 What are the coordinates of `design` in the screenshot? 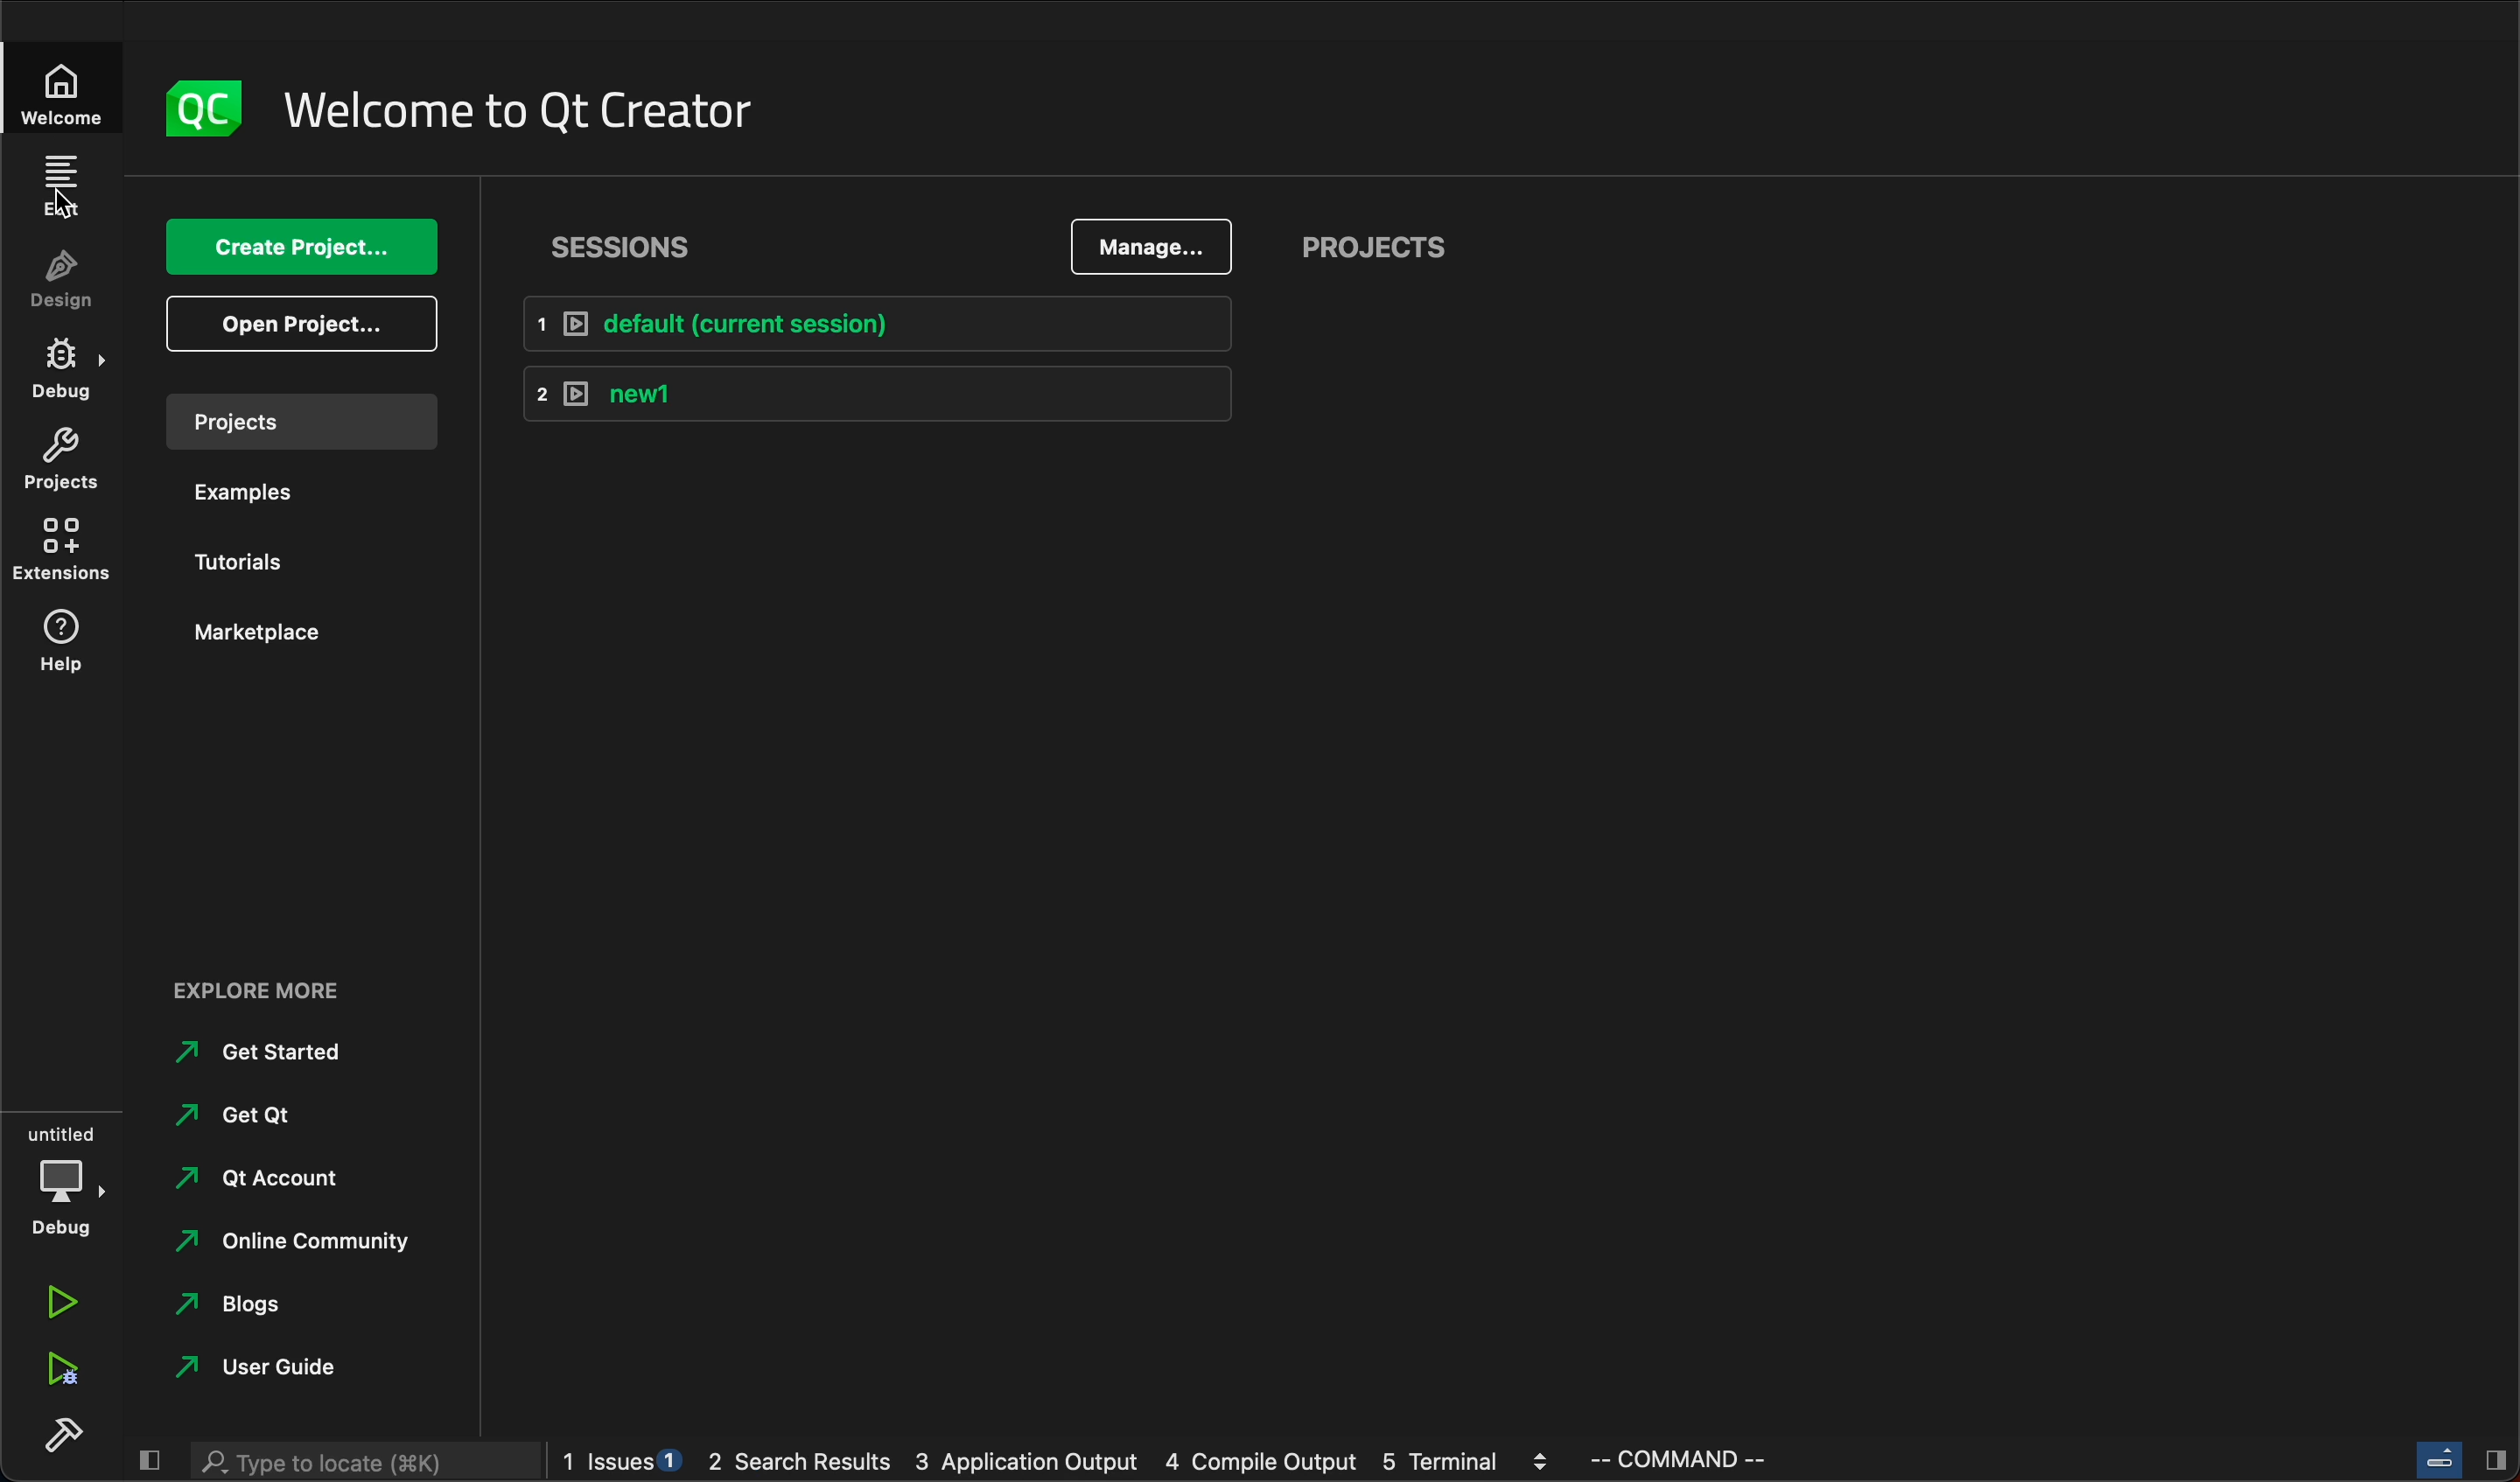 It's located at (64, 278).